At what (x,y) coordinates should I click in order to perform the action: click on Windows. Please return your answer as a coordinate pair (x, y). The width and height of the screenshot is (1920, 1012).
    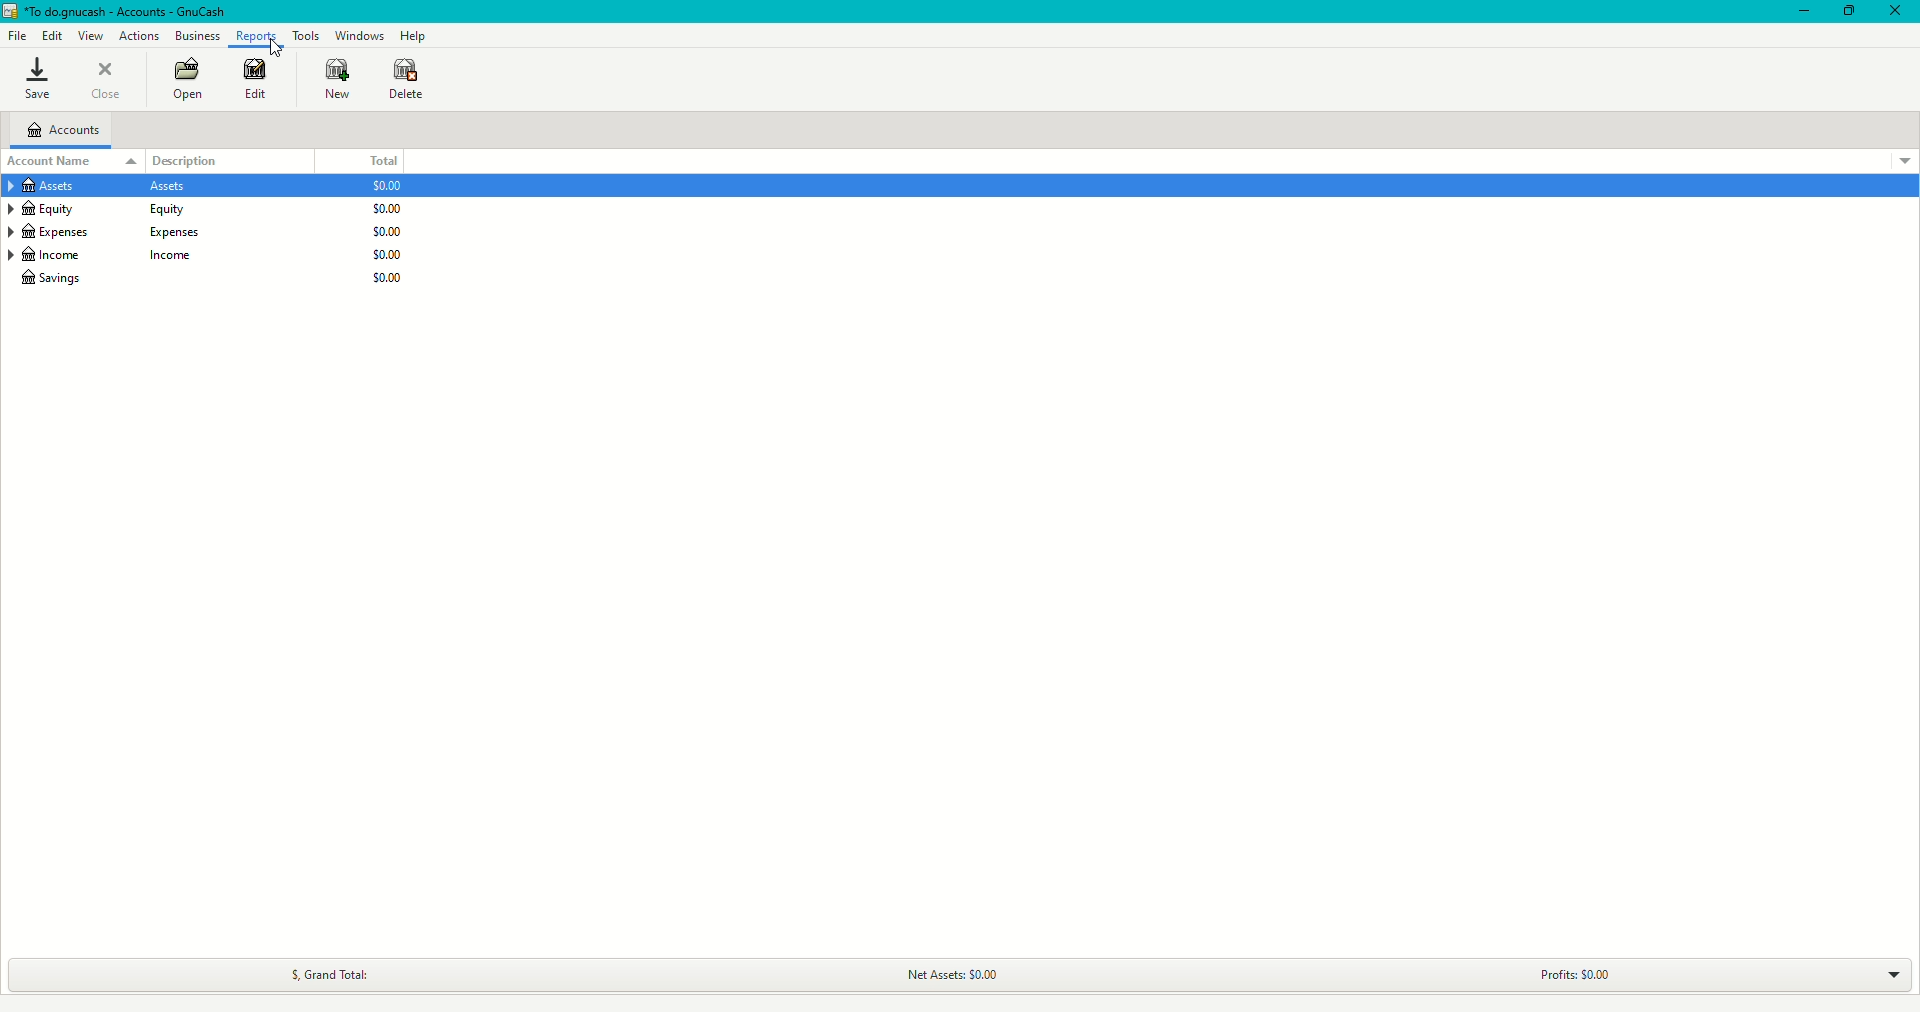
    Looking at the image, I should click on (364, 36).